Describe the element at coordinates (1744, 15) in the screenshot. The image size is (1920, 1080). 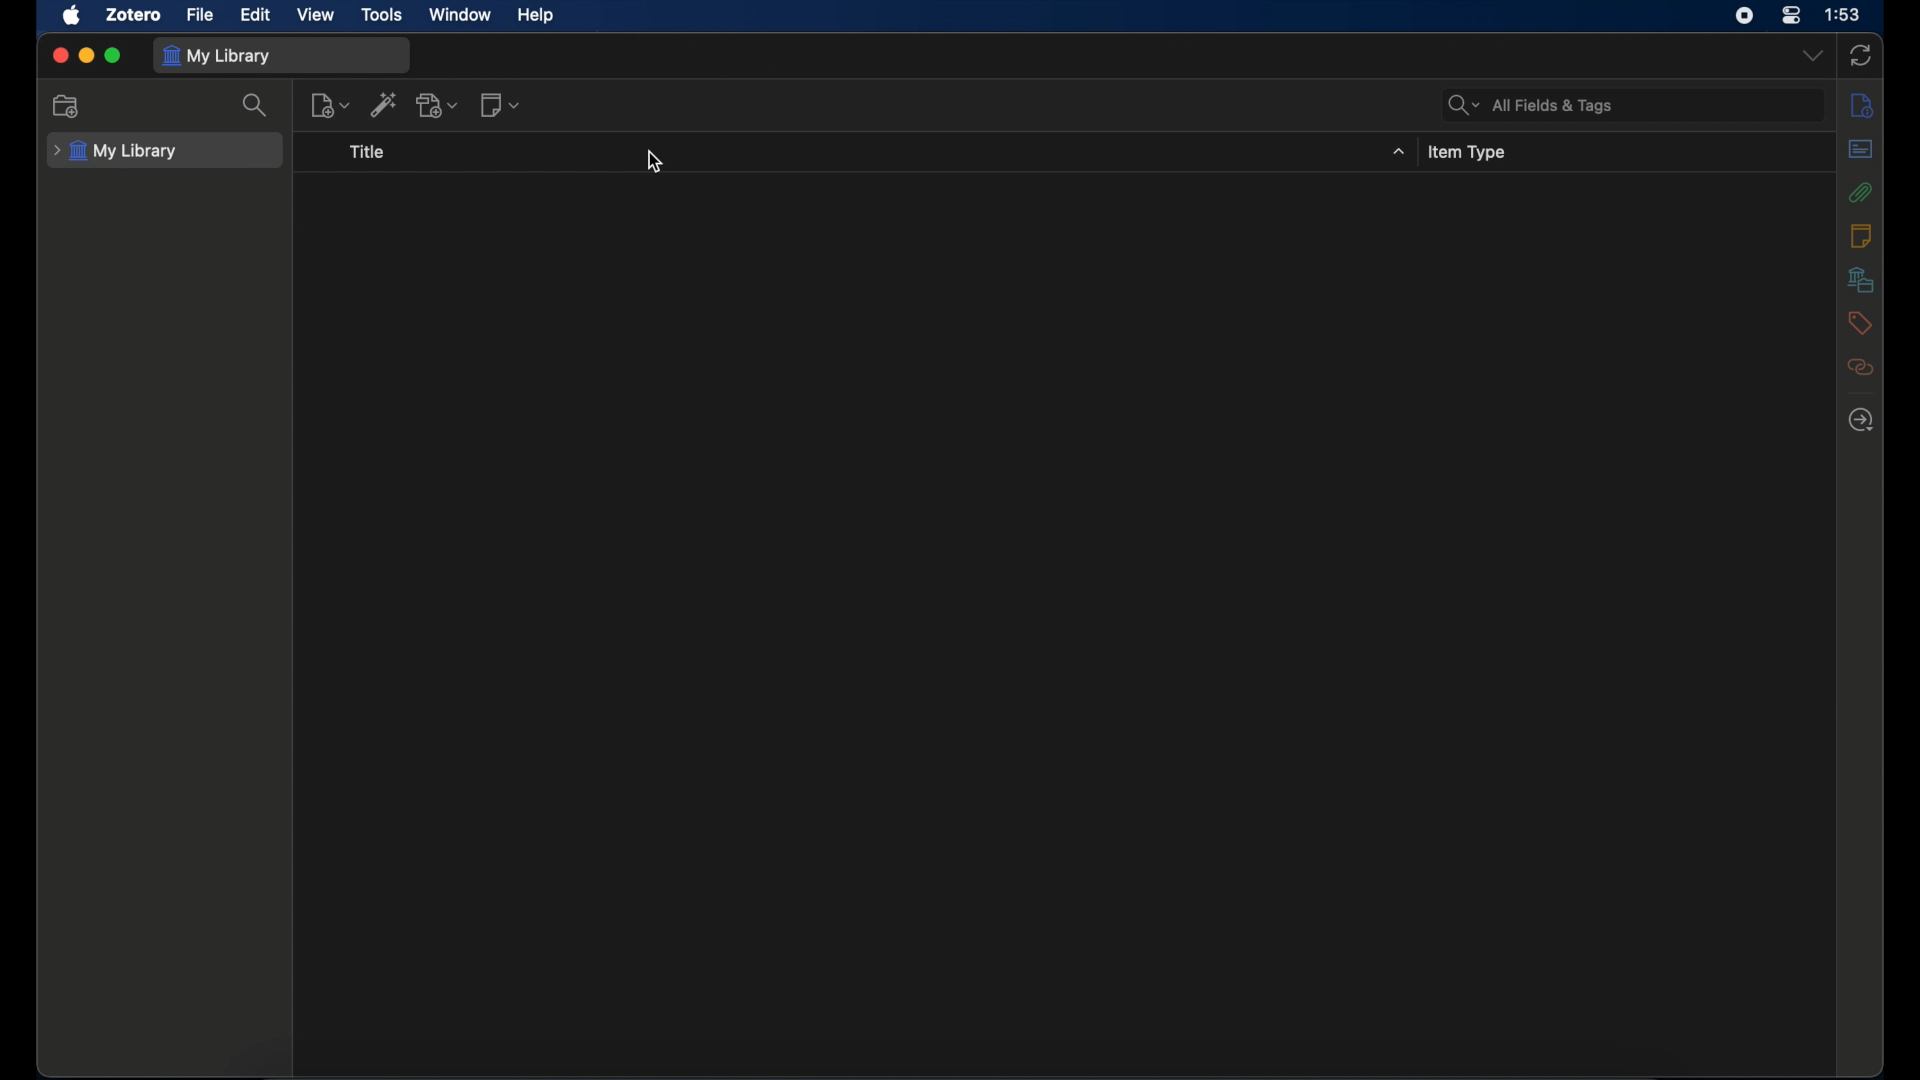
I see `screen recorder` at that location.